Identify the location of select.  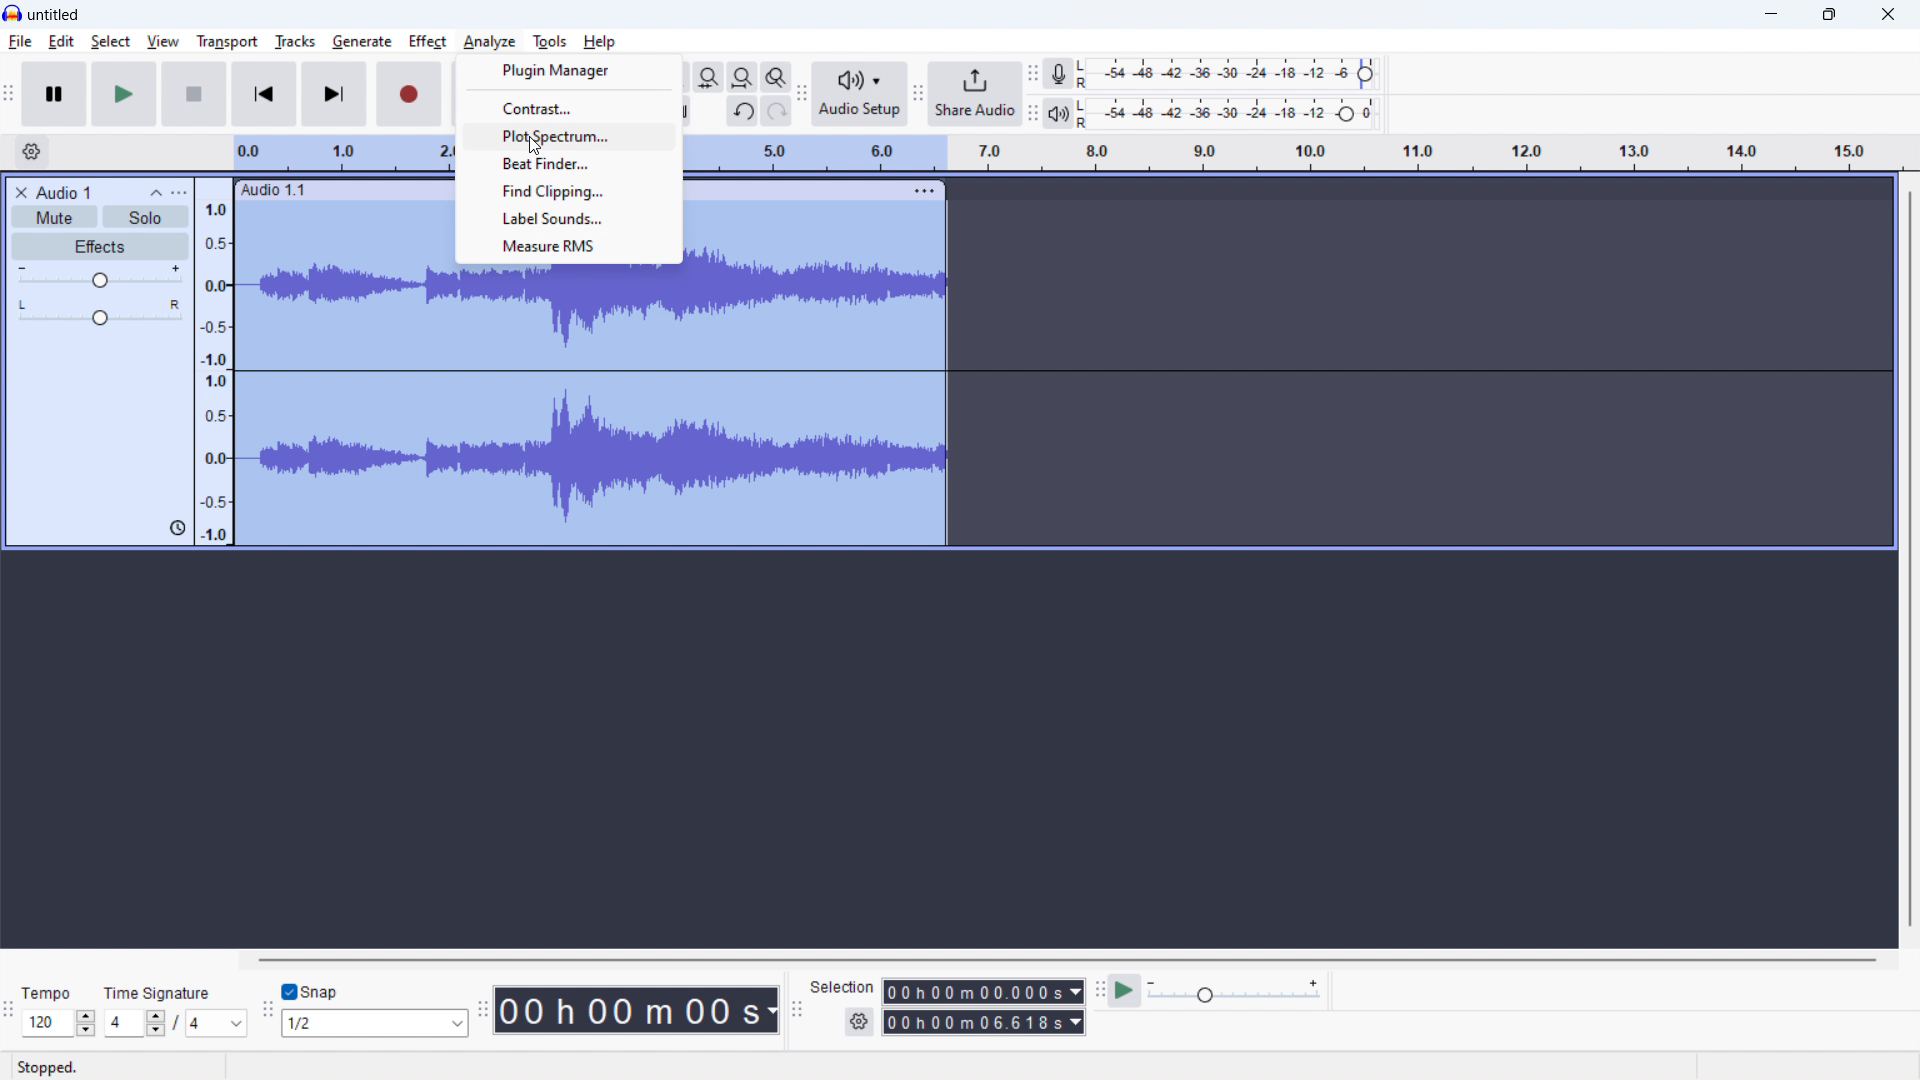
(111, 41).